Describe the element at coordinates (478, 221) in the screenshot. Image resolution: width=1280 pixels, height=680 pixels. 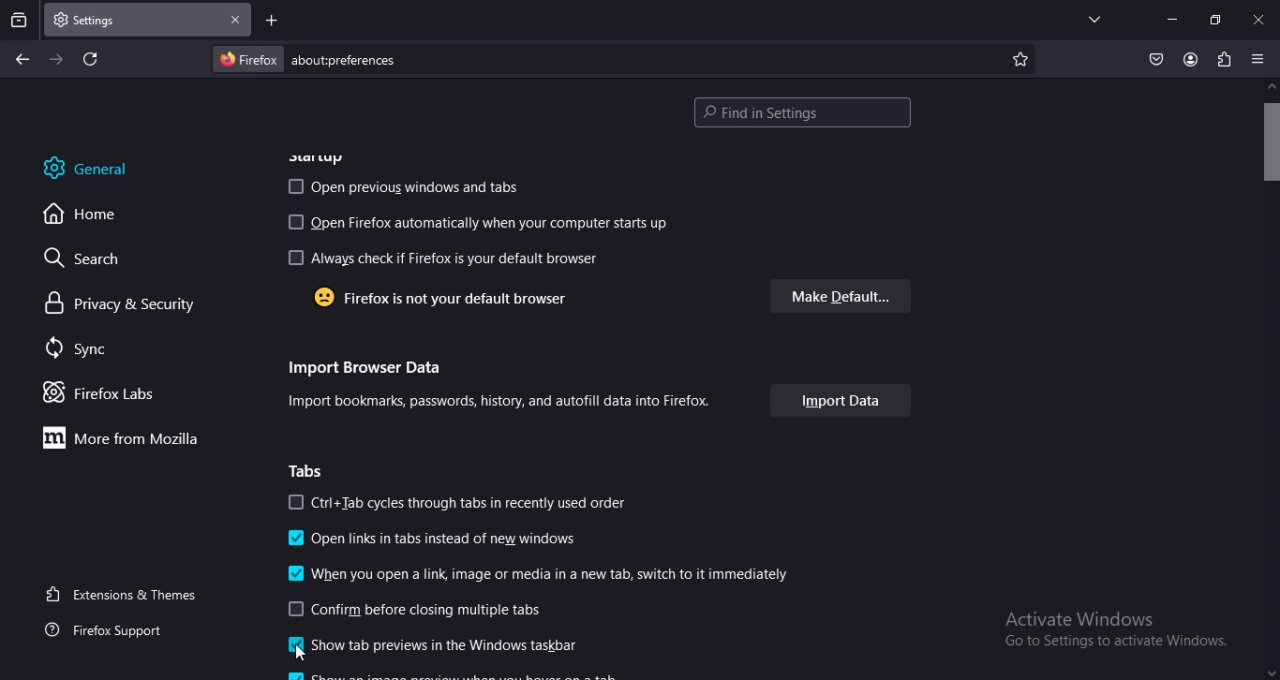
I see `open firefox automtically when computer startup` at that location.